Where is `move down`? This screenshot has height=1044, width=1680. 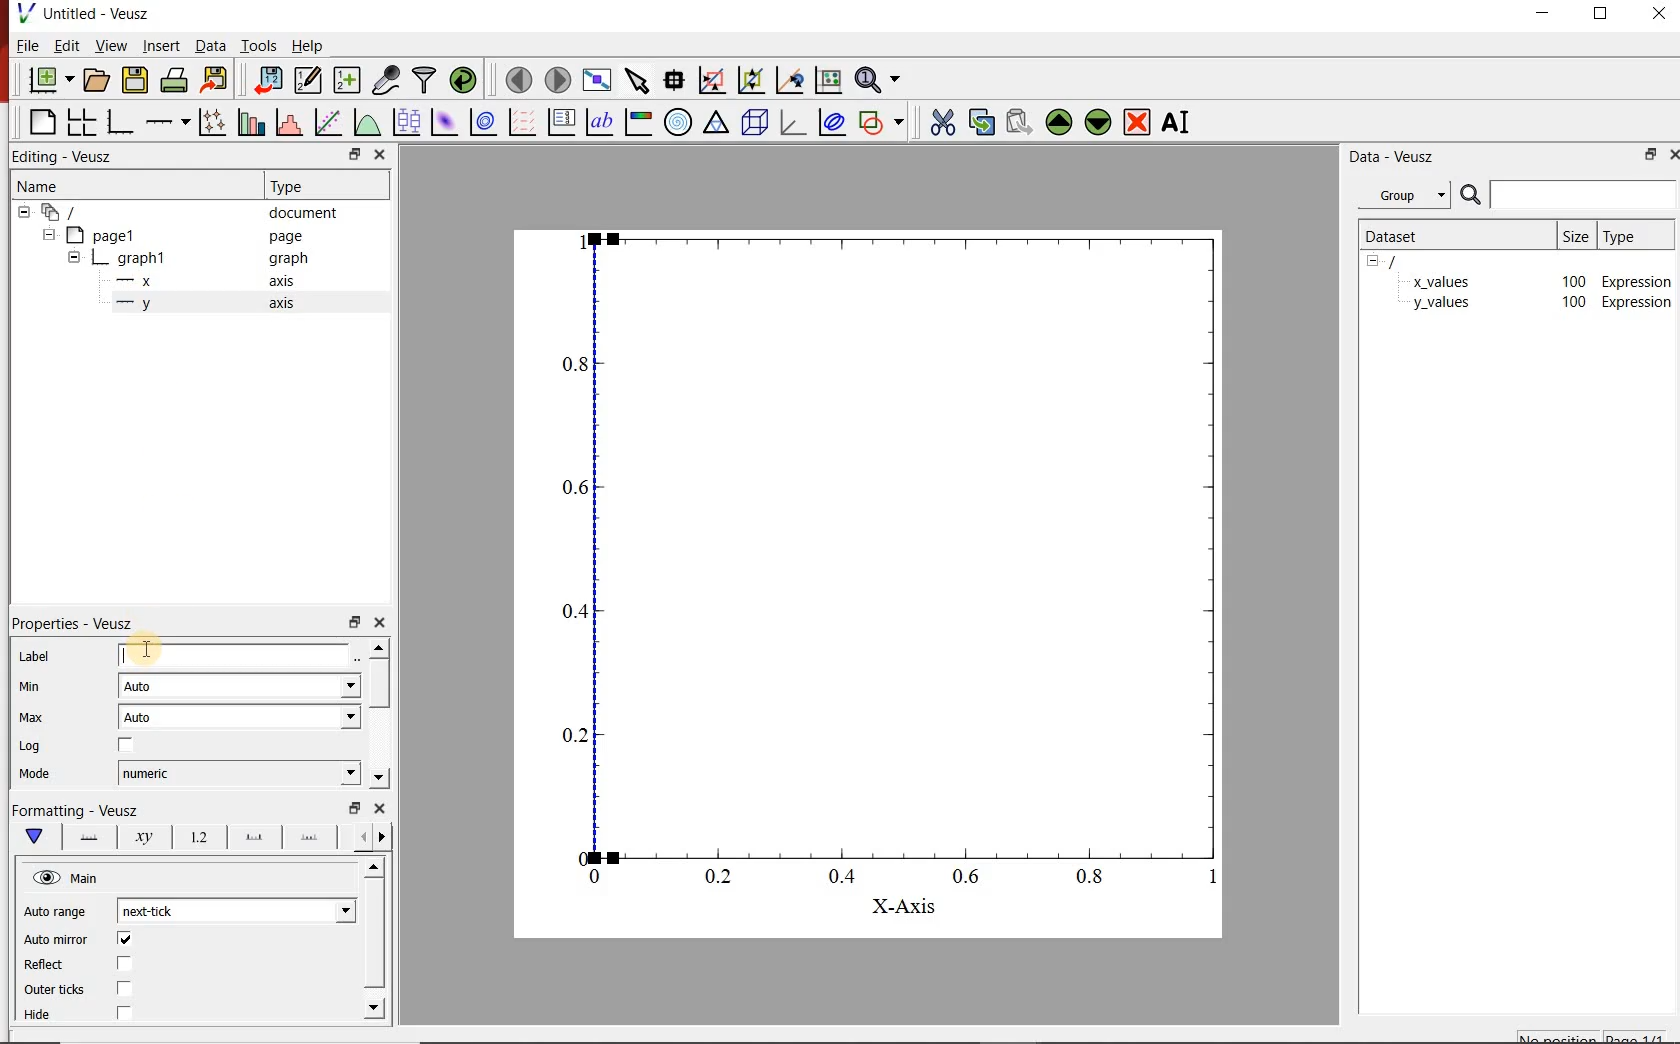 move down is located at coordinates (378, 777).